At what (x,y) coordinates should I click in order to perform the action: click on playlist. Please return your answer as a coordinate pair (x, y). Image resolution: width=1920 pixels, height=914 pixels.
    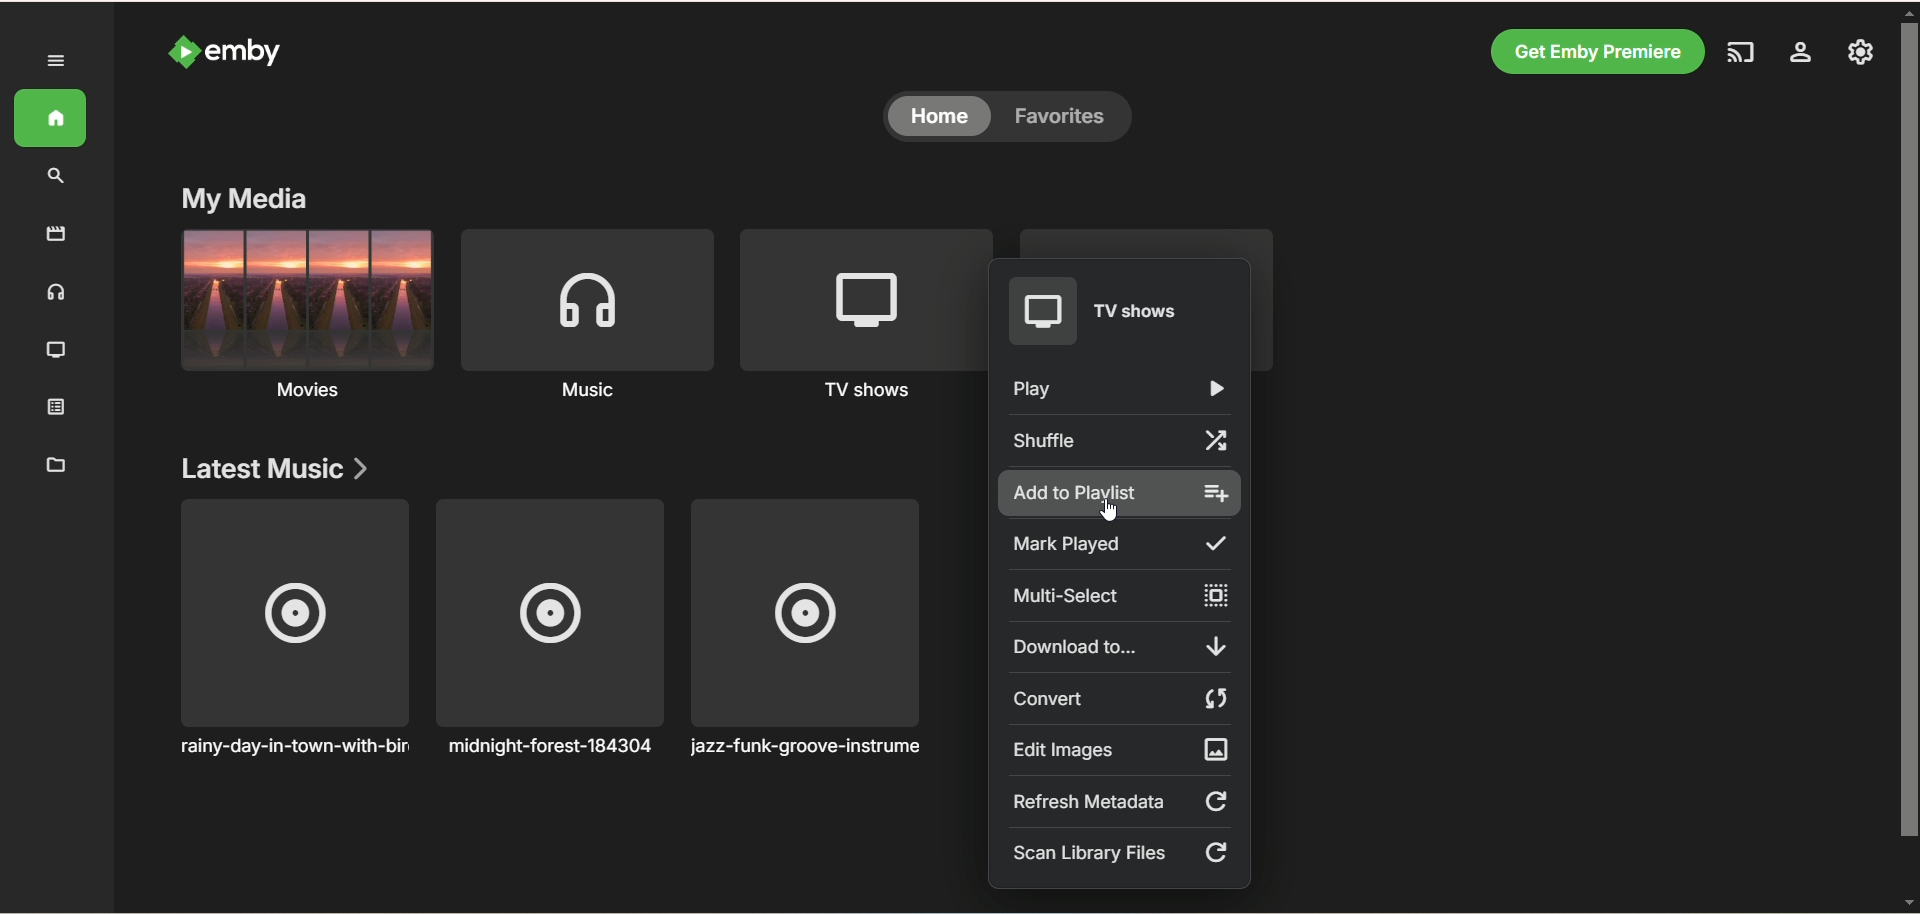
    Looking at the image, I should click on (63, 409).